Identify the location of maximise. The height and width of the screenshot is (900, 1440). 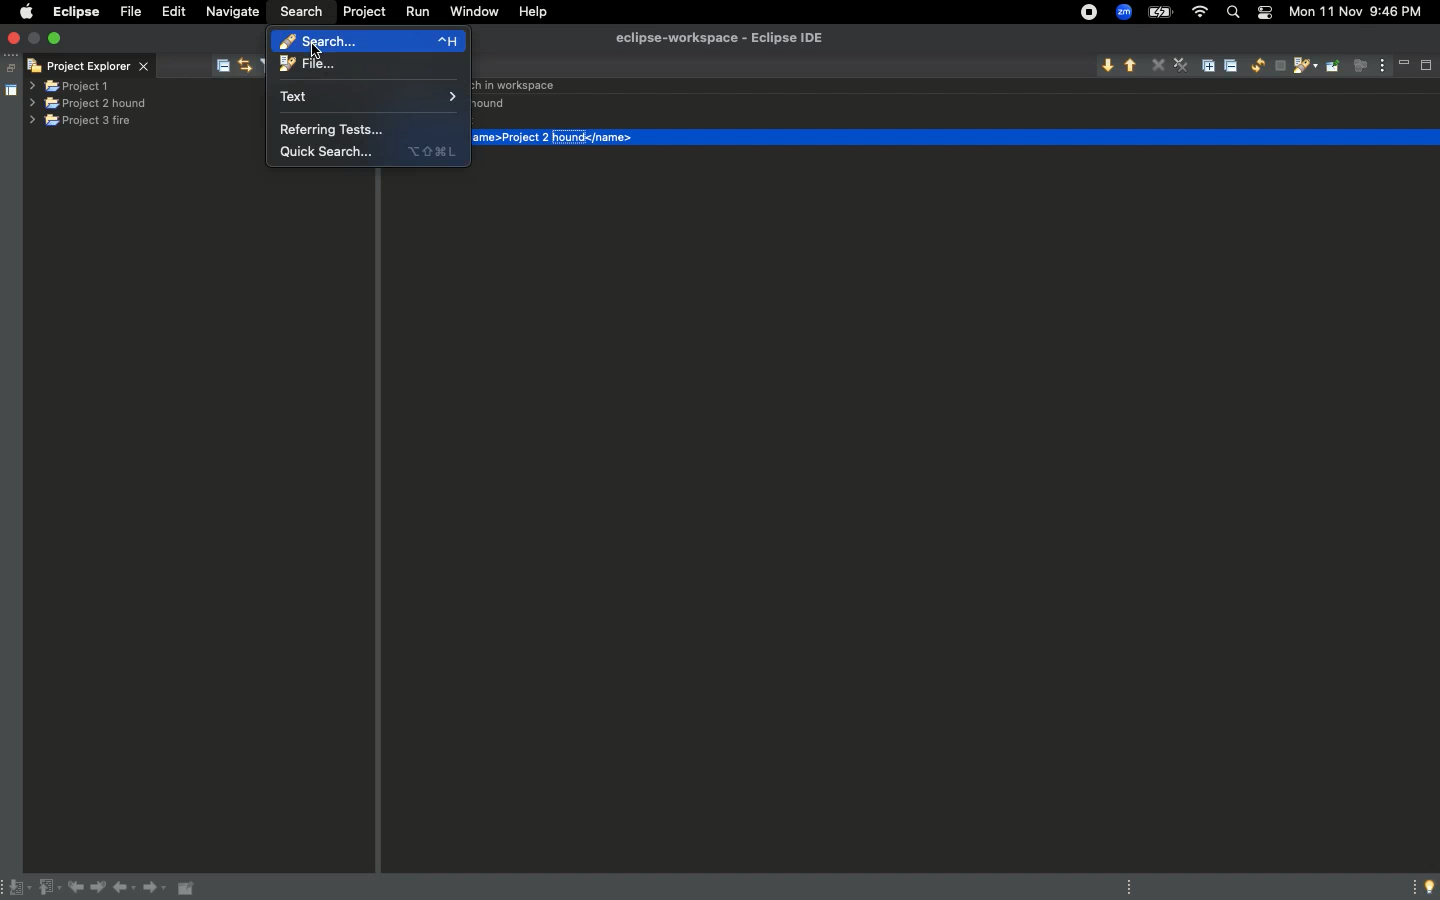
(57, 39).